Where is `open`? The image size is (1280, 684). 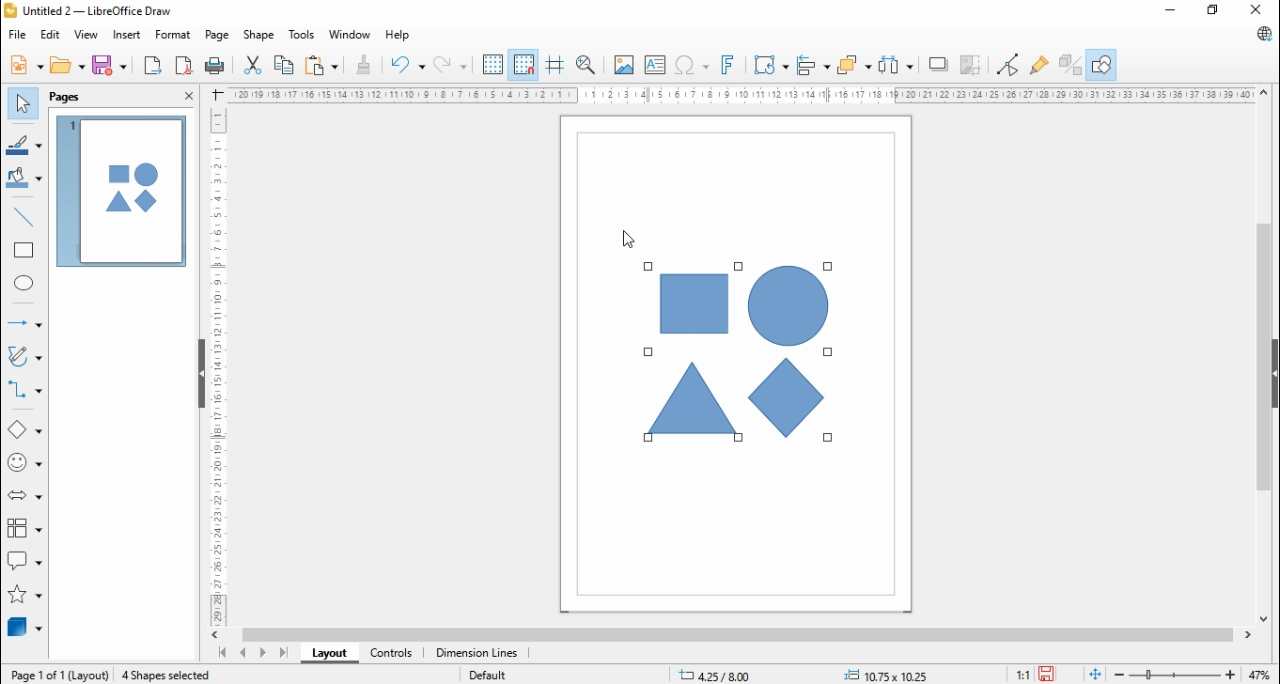 open is located at coordinates (67, 64).